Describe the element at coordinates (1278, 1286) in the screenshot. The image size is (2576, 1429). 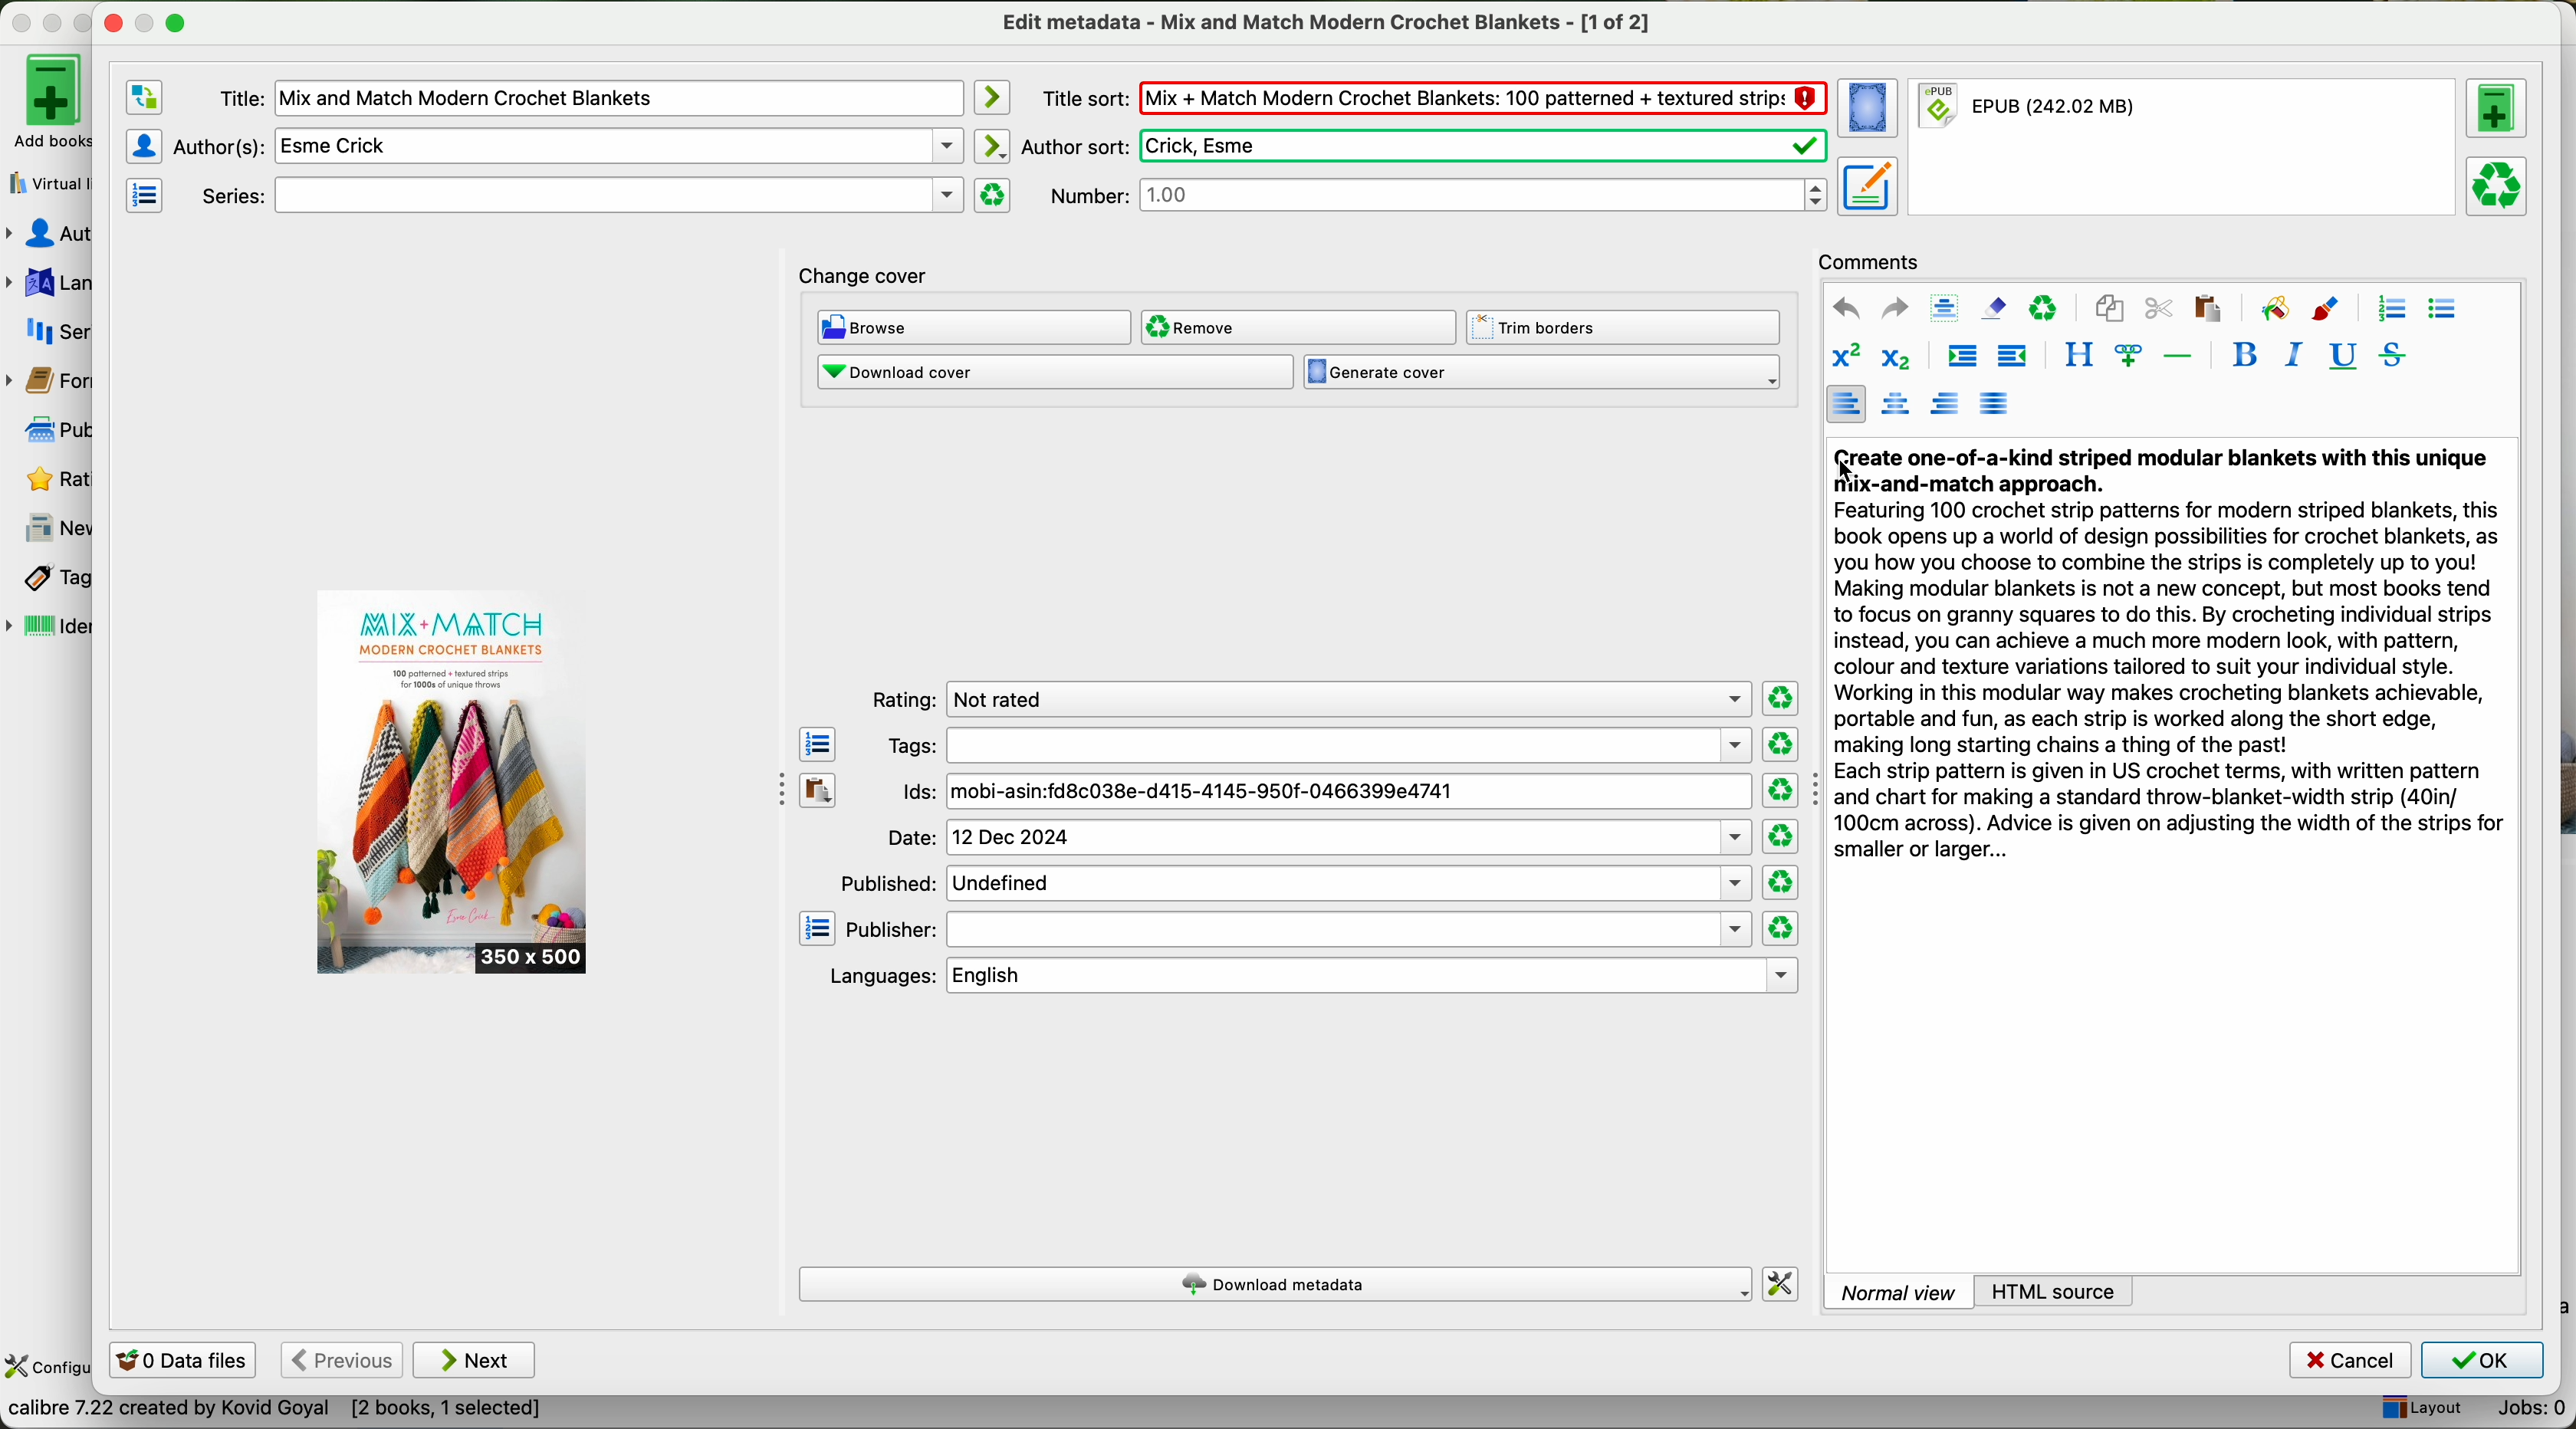
I see `download metadata` at that location.